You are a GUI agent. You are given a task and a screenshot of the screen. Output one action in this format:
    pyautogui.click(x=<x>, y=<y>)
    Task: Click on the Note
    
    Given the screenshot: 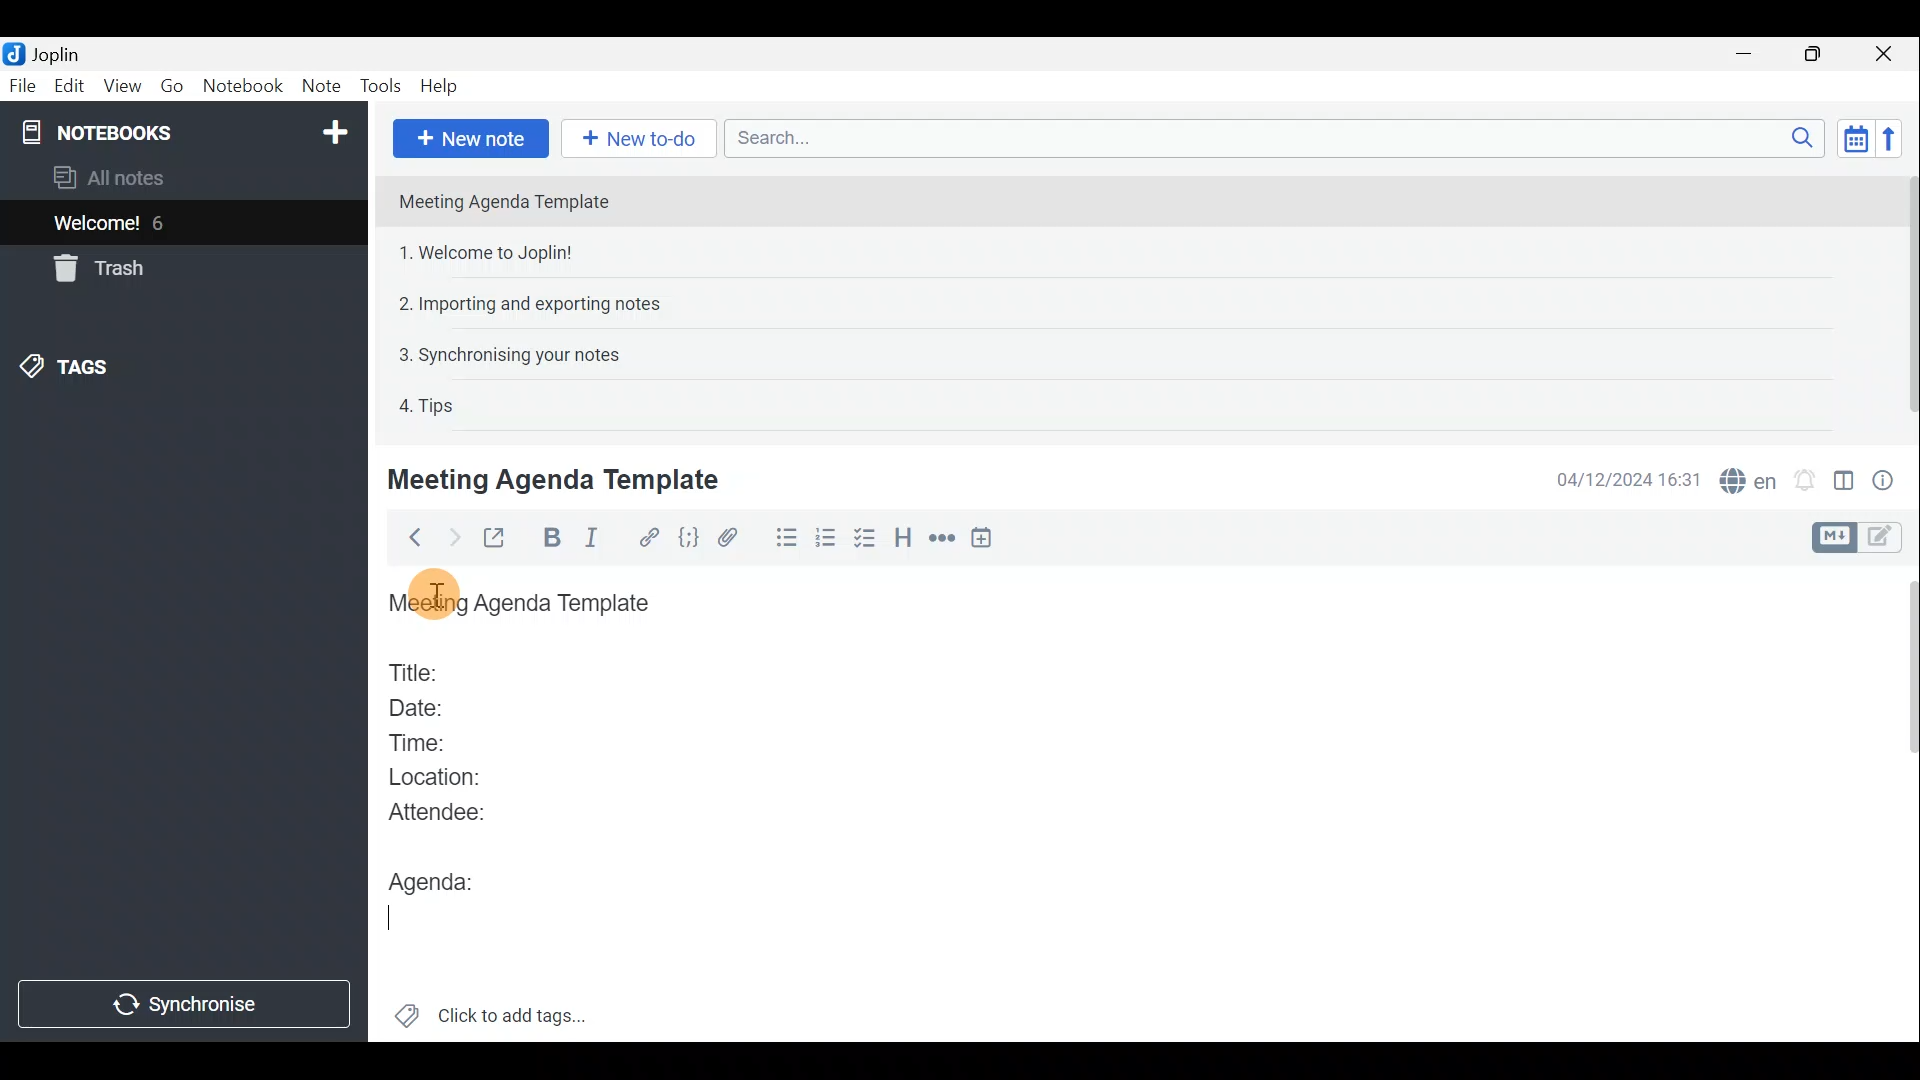 What is the action you would take?
    pyautogui.click(x=319, y=82)
    